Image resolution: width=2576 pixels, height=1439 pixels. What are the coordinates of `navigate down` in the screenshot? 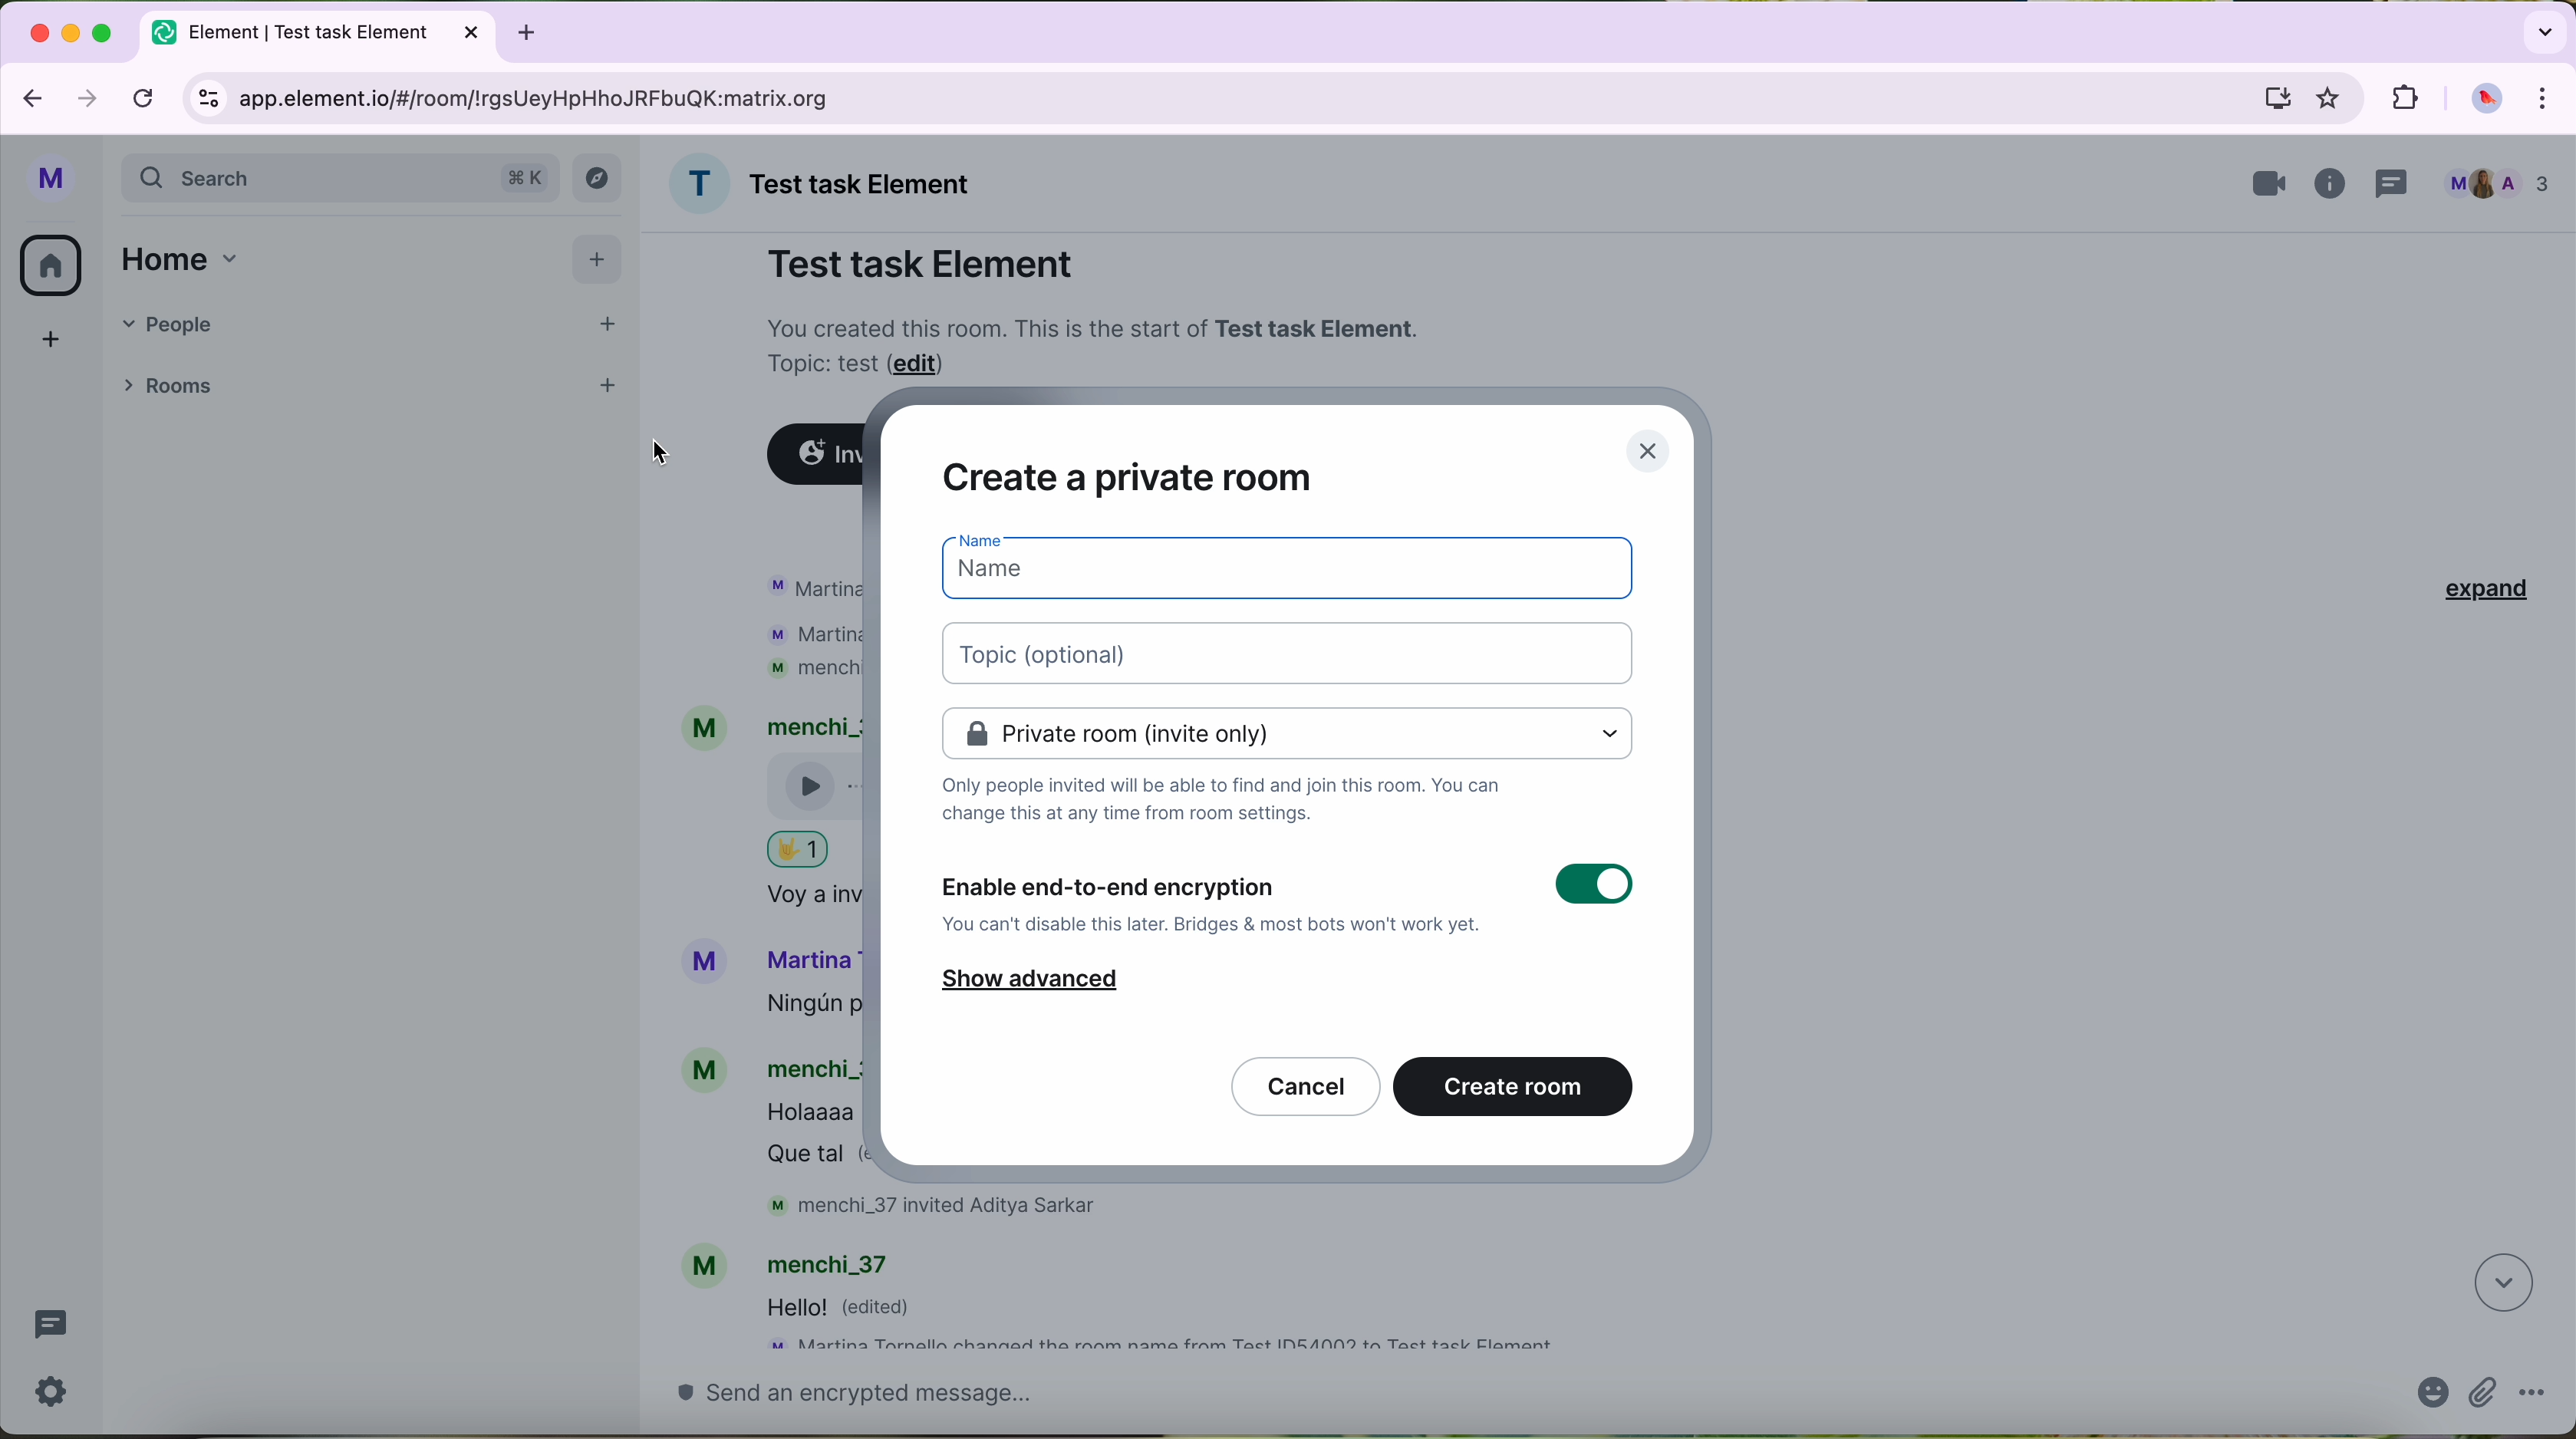 It's located at (2500, 1284).